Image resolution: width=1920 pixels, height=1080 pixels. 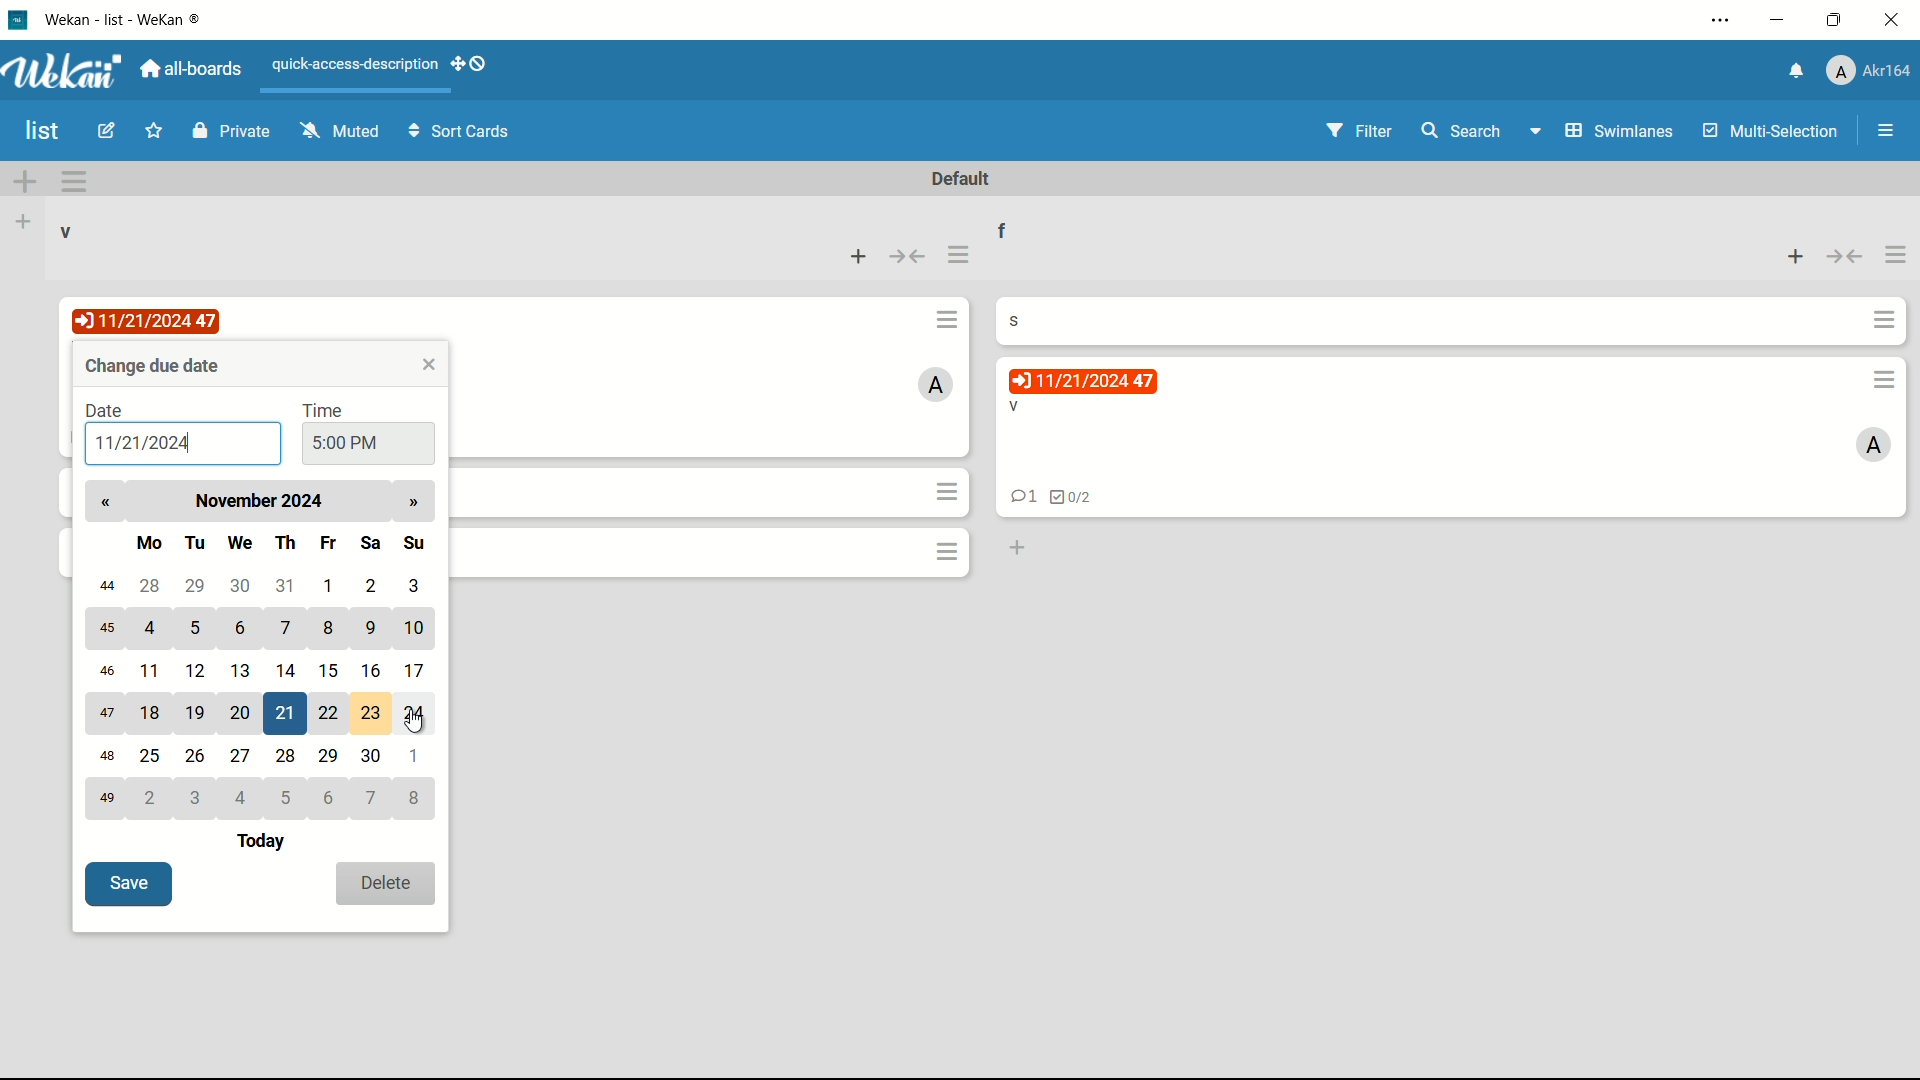 What do you see at coordinates (415, 585) in the screenshot?
I see `3` at bounding box center [415, 585].